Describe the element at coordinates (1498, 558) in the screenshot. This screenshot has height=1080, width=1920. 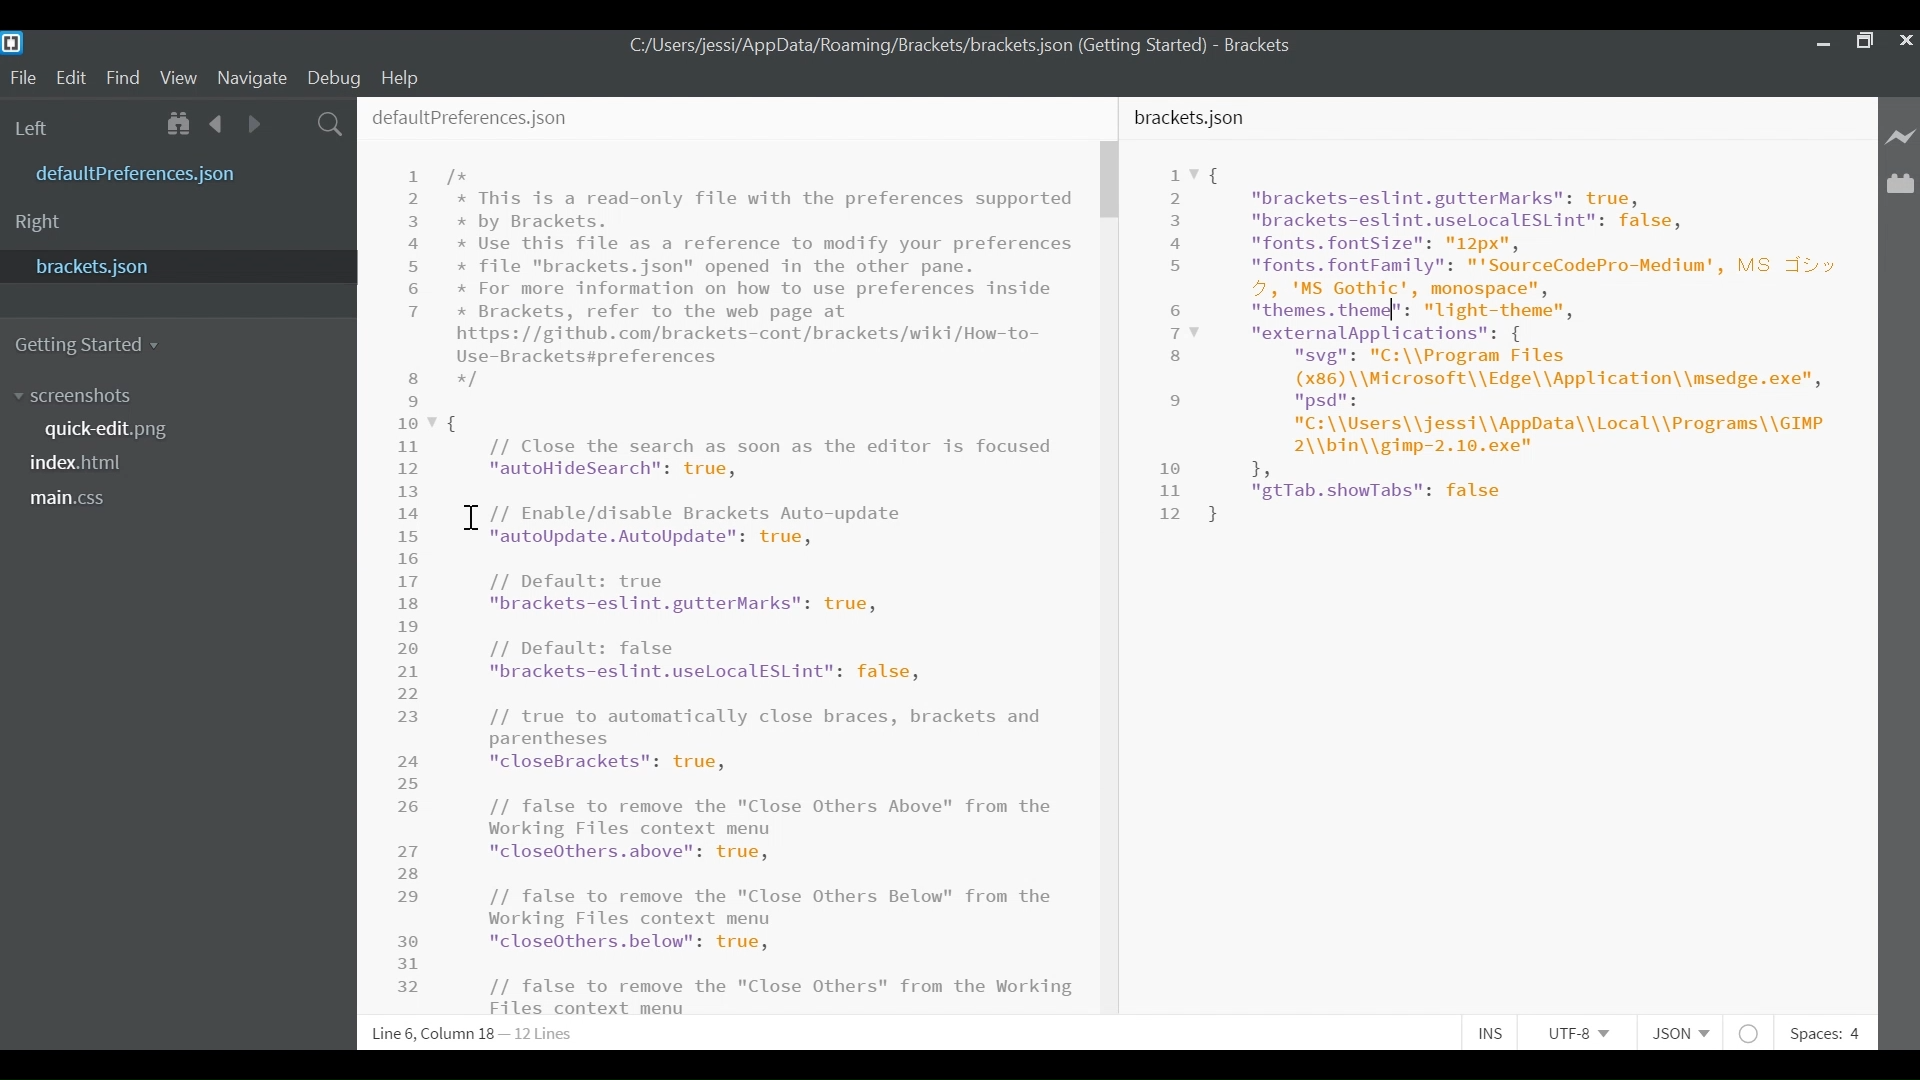
I see `bracket.json File Editor` at that location.